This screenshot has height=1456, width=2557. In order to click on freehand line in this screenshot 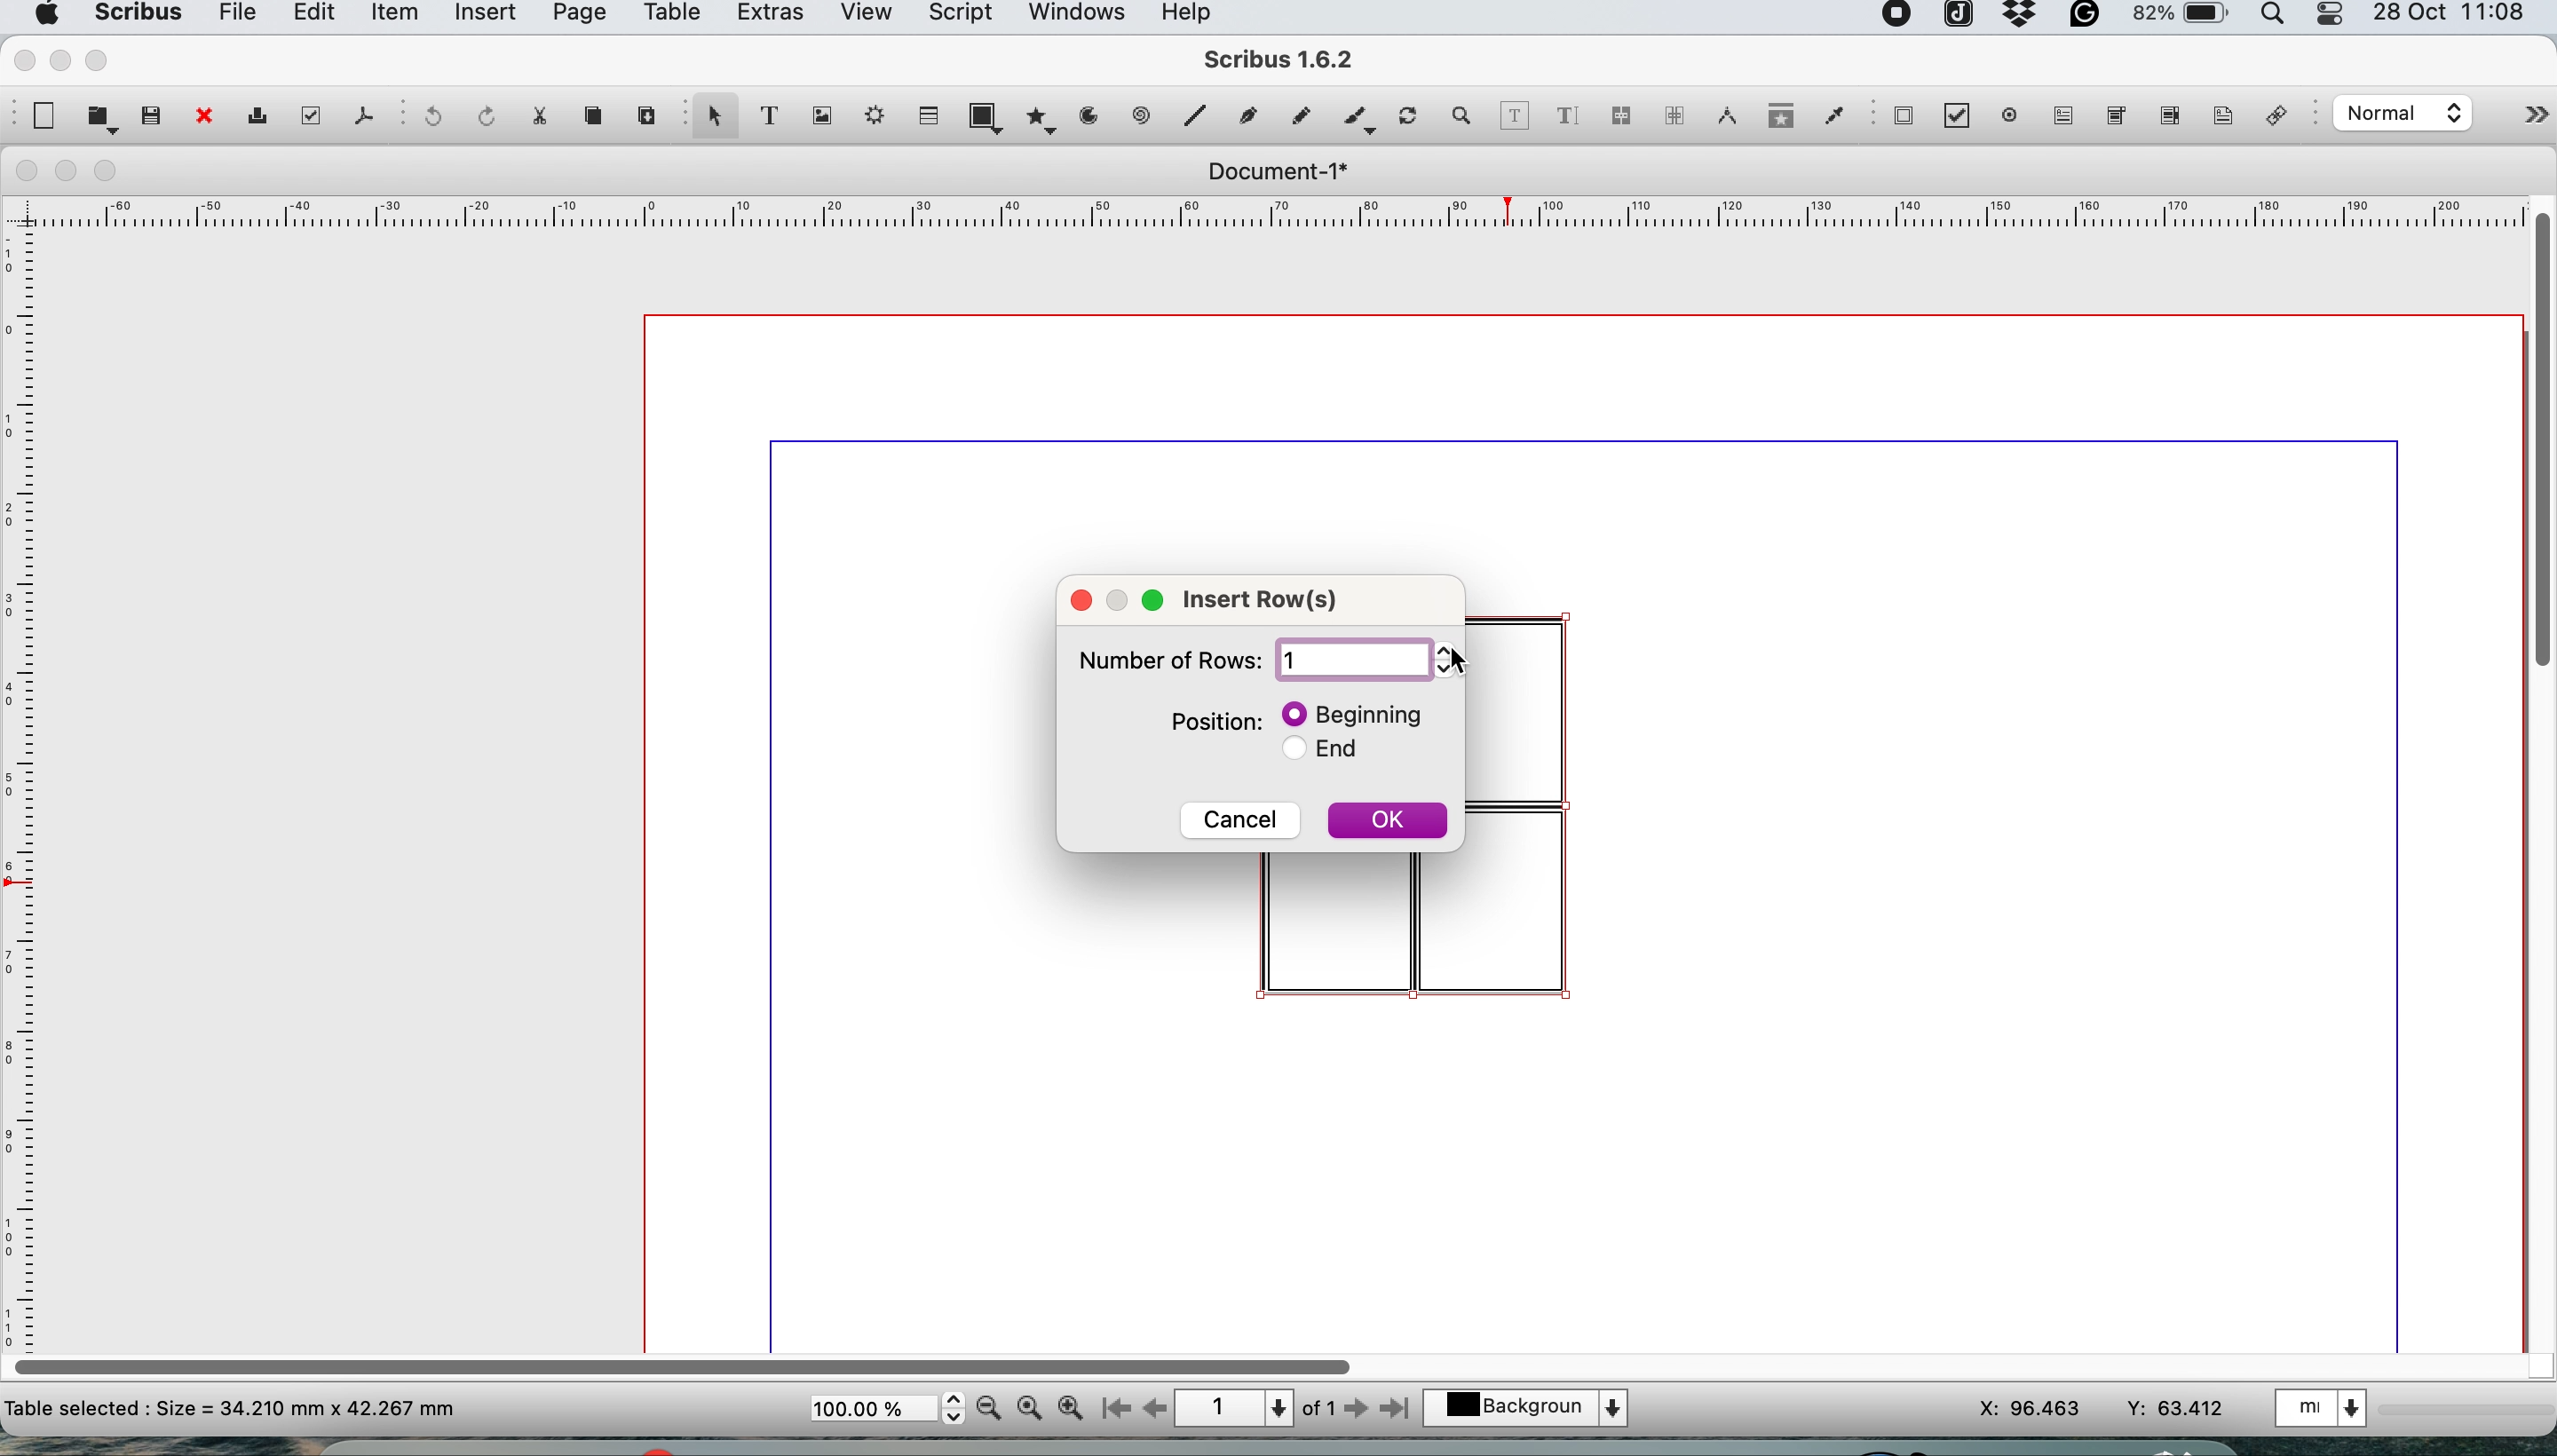, I will do `click(1296, 116)`.